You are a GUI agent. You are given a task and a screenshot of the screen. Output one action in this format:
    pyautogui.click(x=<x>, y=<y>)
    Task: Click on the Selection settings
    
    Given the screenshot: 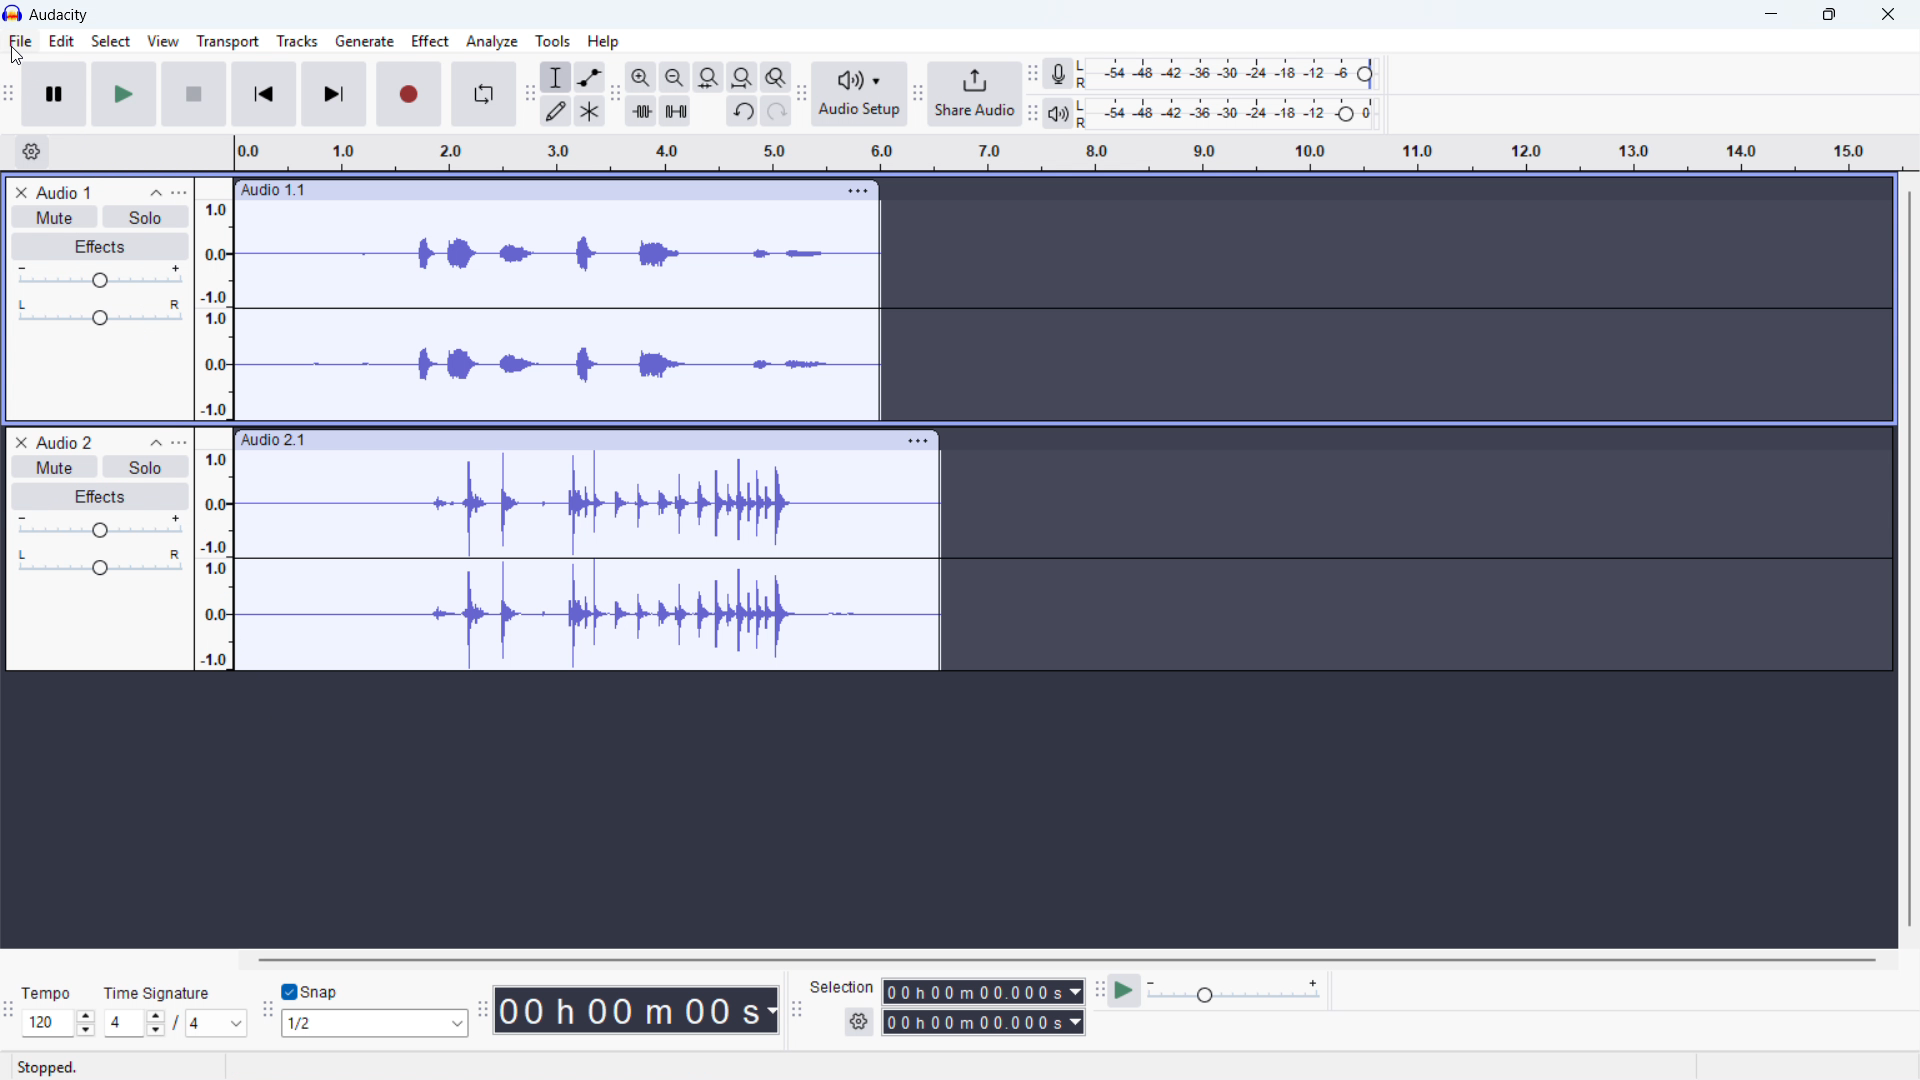 What is the action you would take?
    pyautogui.click(x=858, y=1022)
    